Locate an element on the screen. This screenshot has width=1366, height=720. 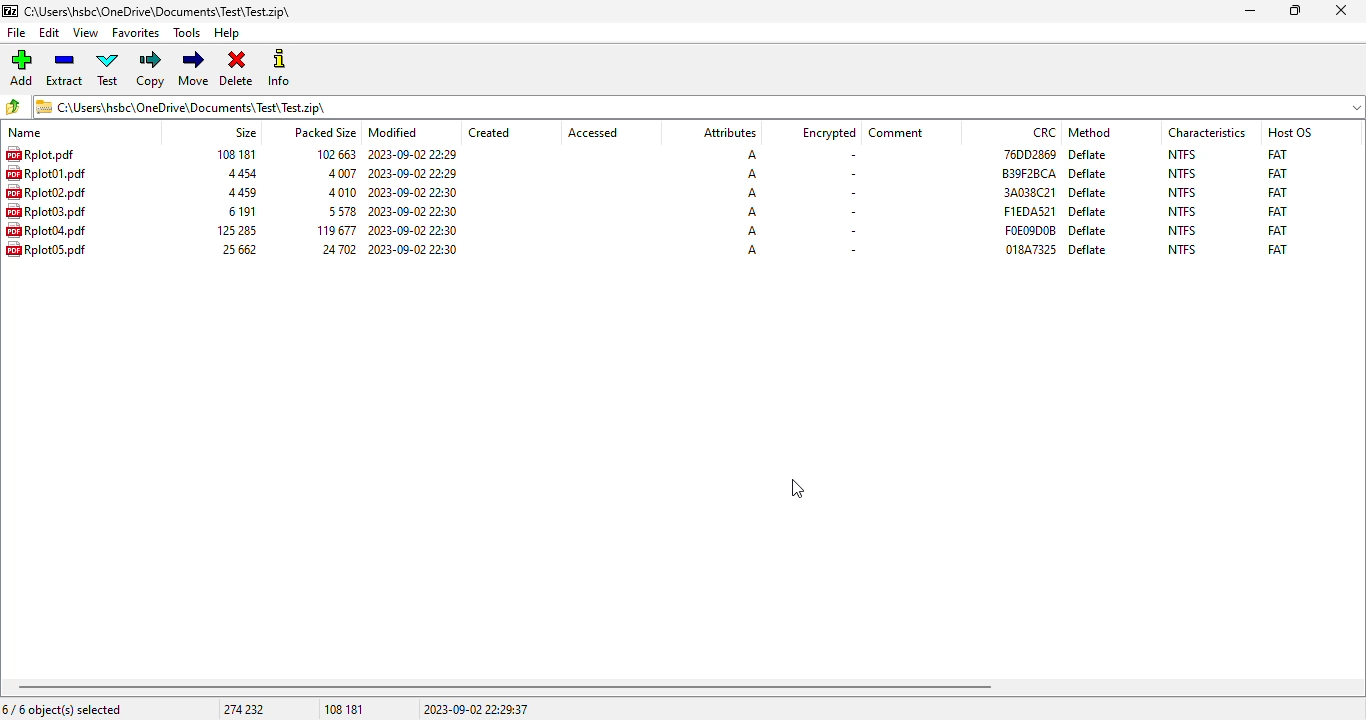
deflate is located at coordinates (1088, 249).